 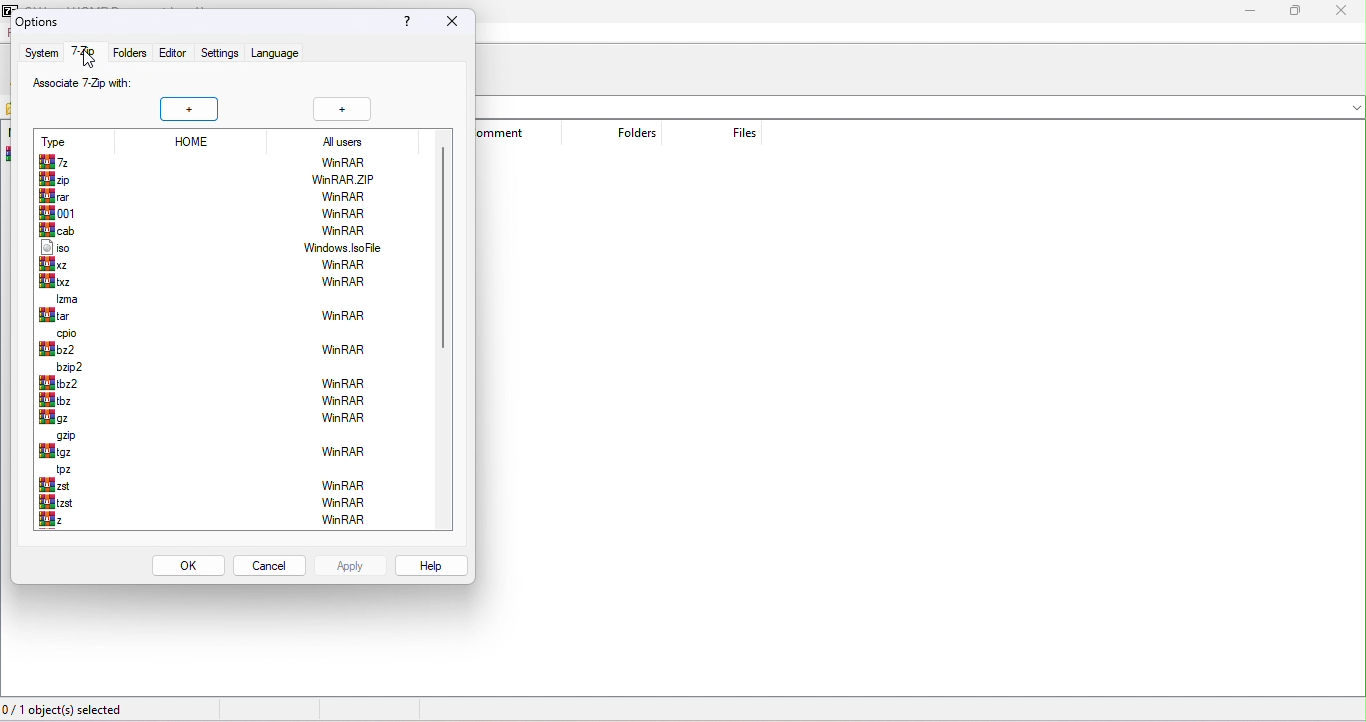 I want to click on winrar, so click(x=349, y=482).